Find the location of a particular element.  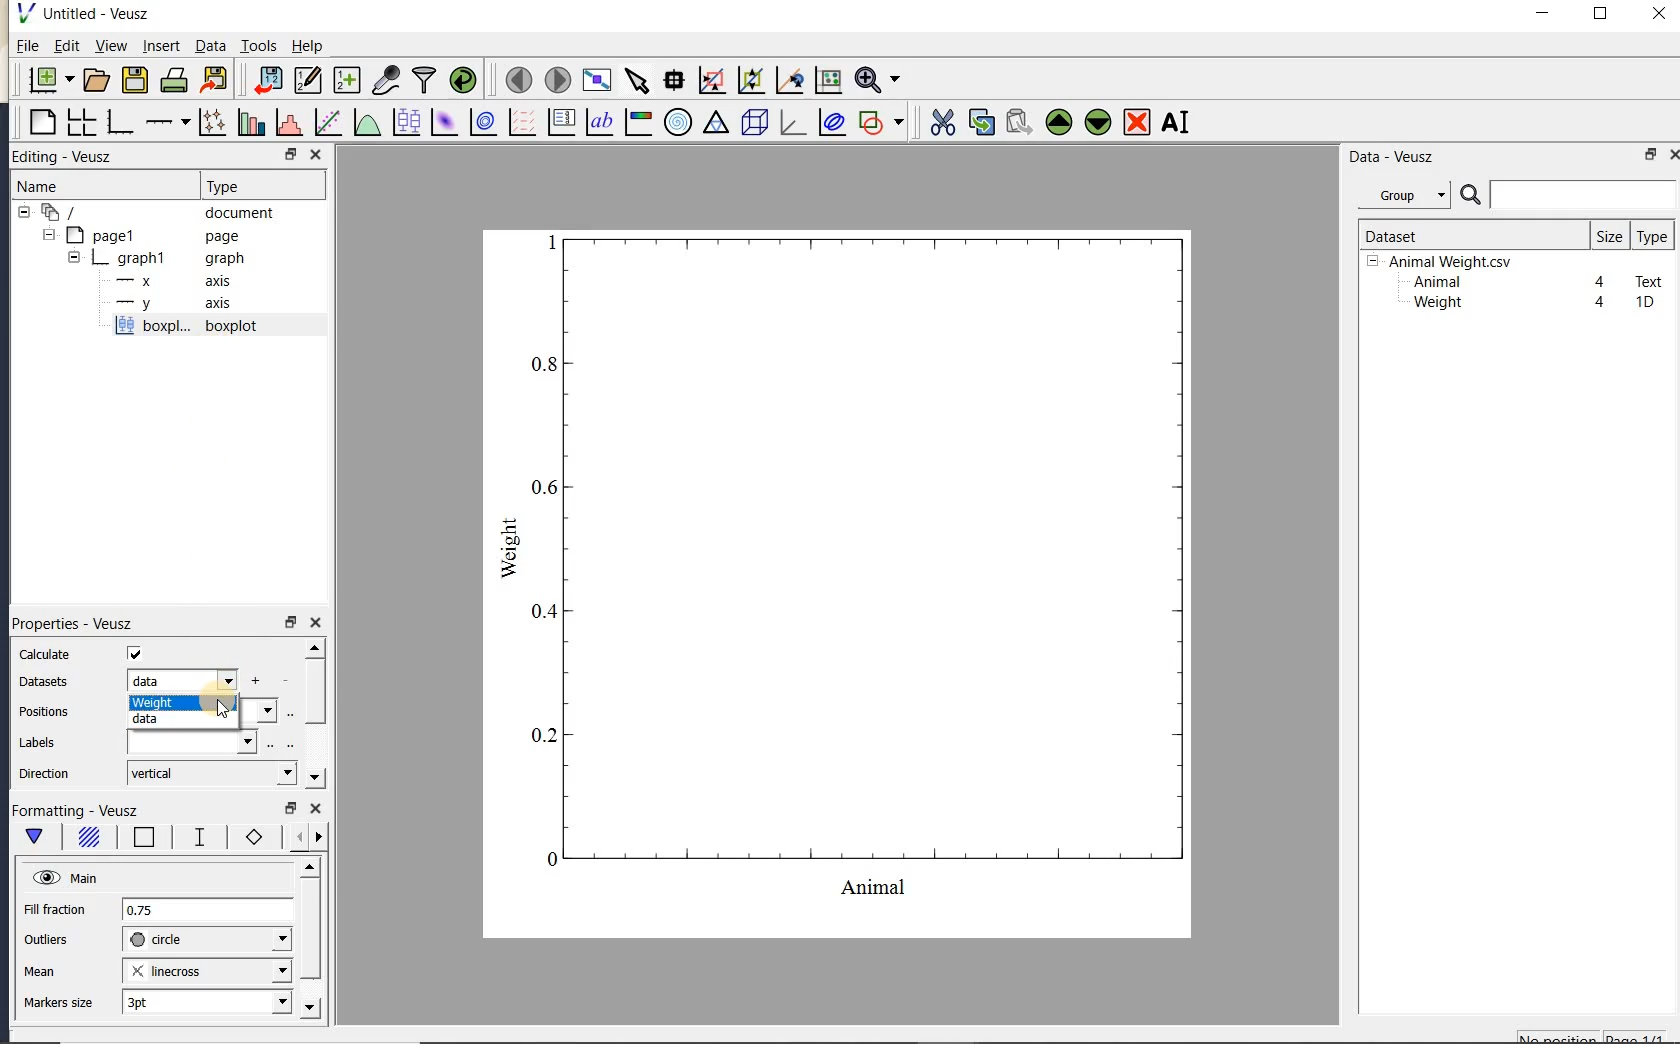

Edit is located at coordinates (63, 48).